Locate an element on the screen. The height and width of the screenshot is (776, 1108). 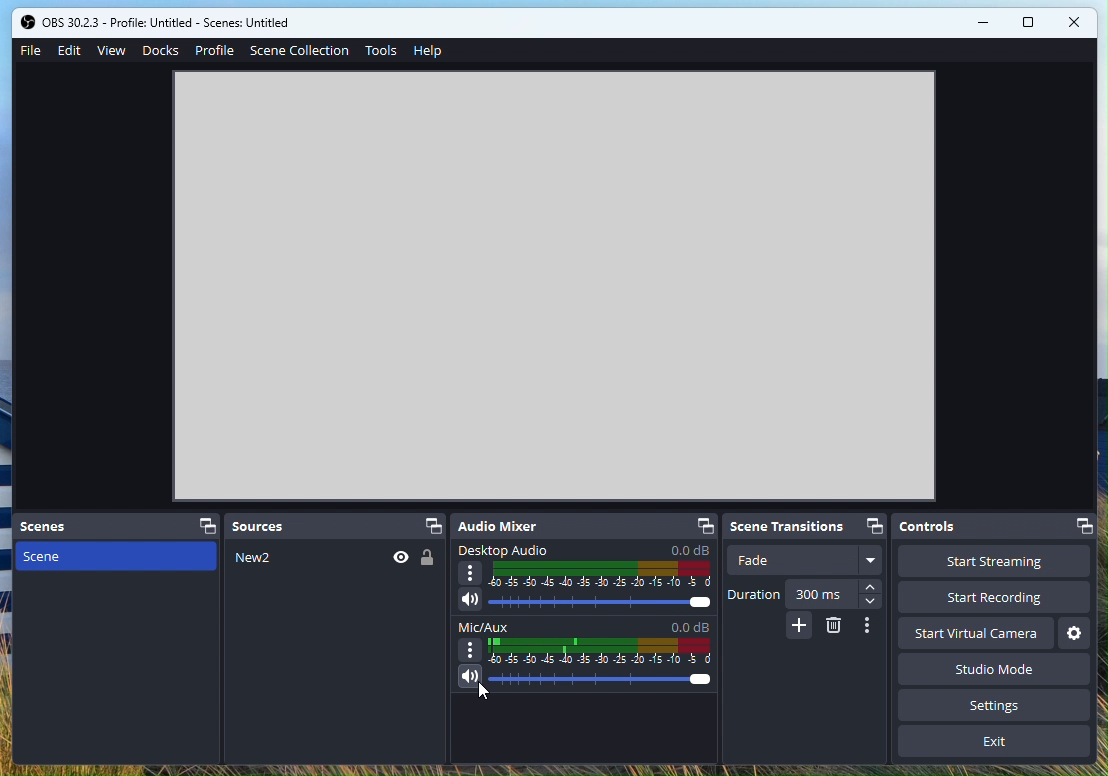
Box is located at coordinates (1030, 25).